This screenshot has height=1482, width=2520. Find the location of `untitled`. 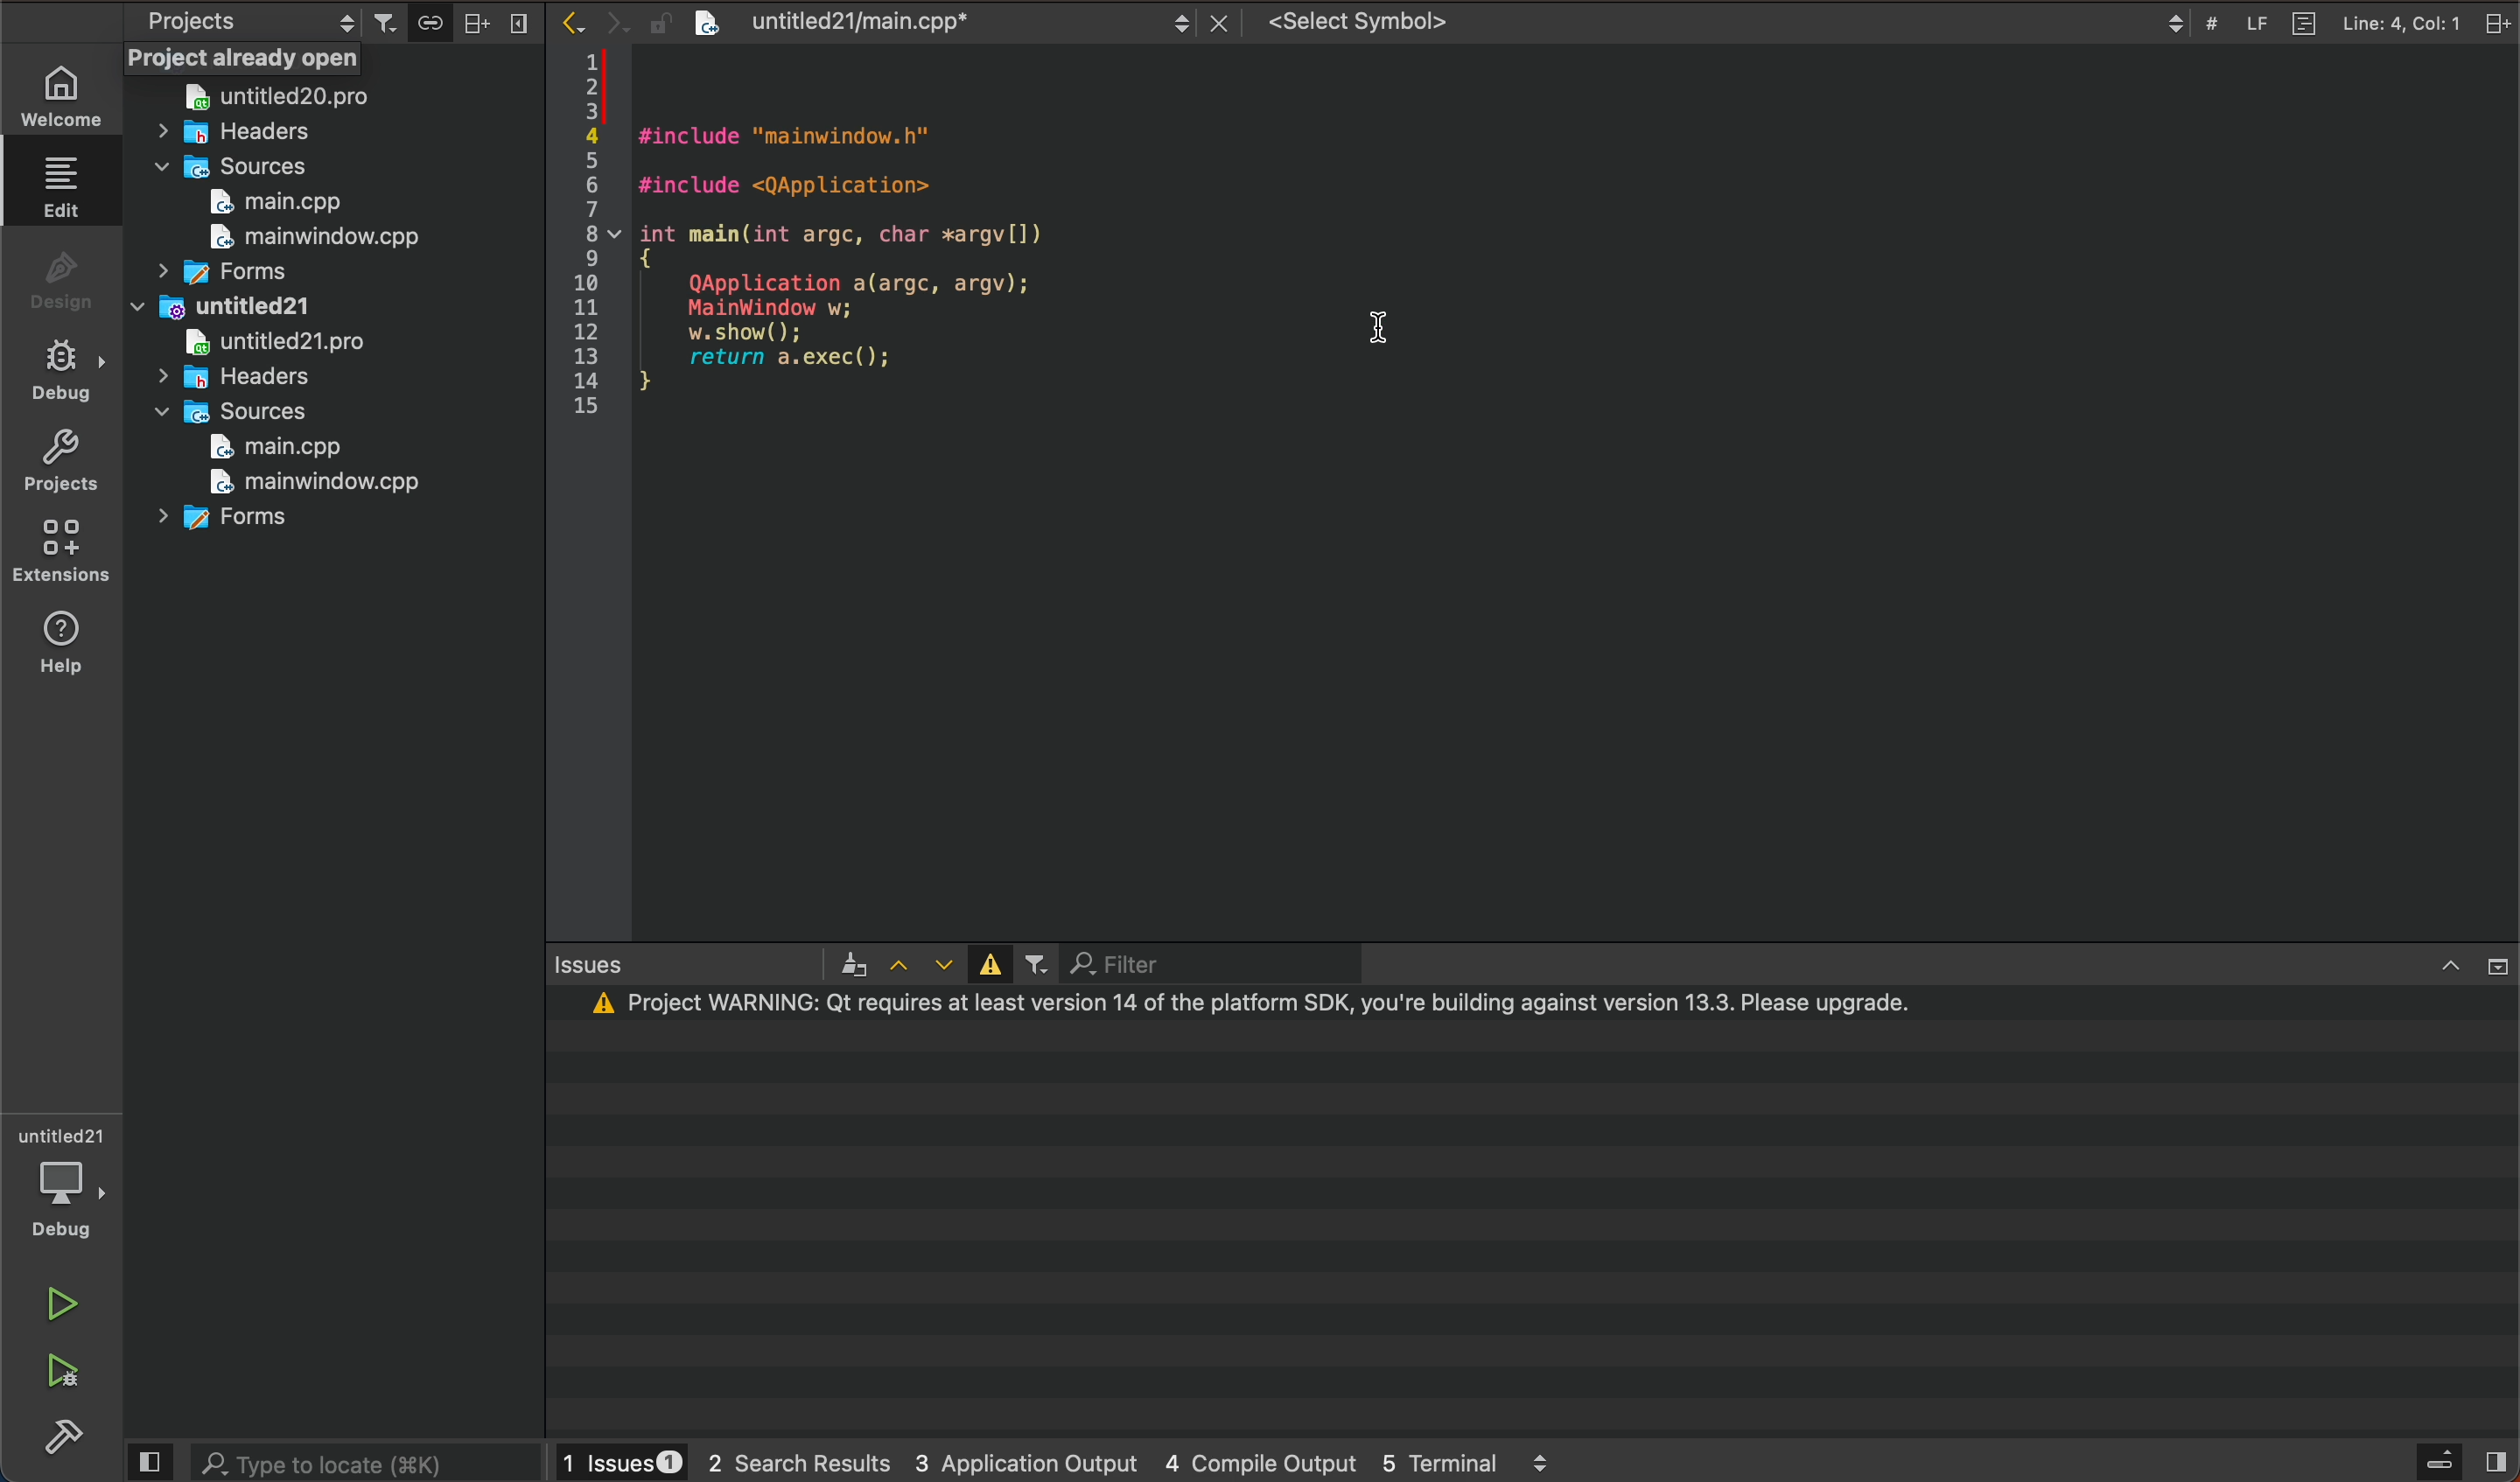

untitled is located at coordinates (222, 307).